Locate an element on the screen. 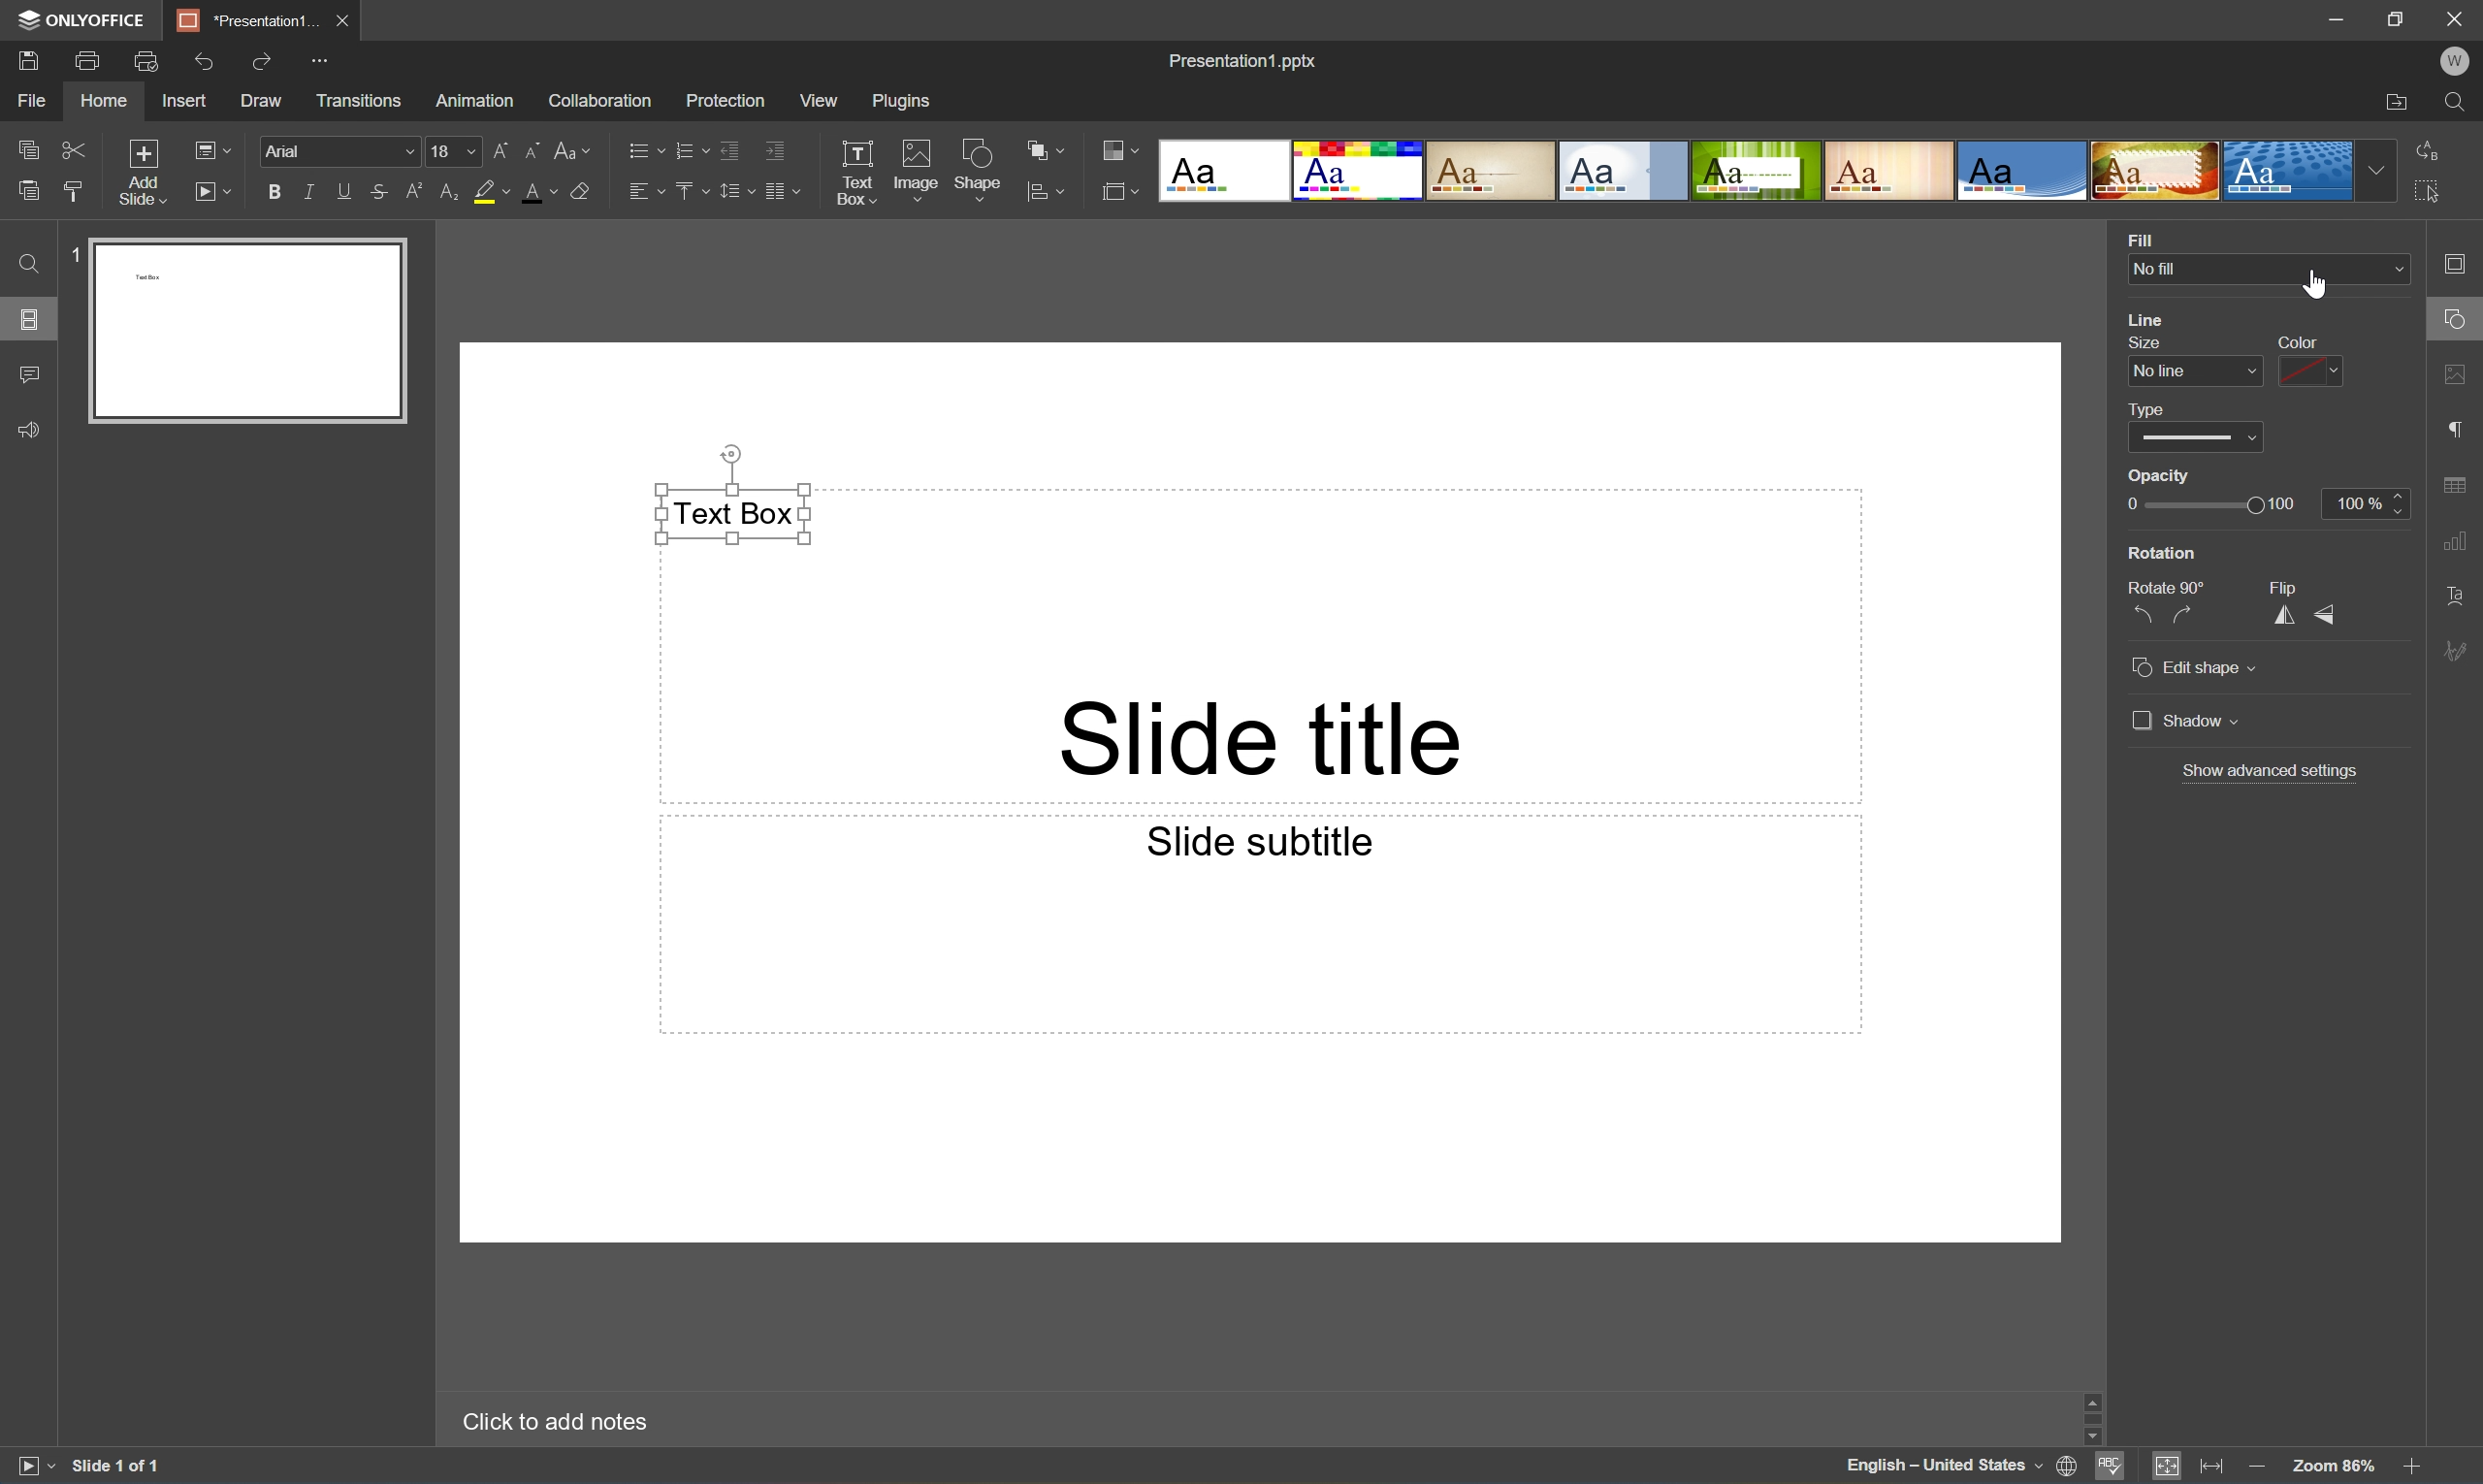 Image resolution: width=2483 pixels, height=1484 pixels. No fill is located at coordinates (2269, 268).